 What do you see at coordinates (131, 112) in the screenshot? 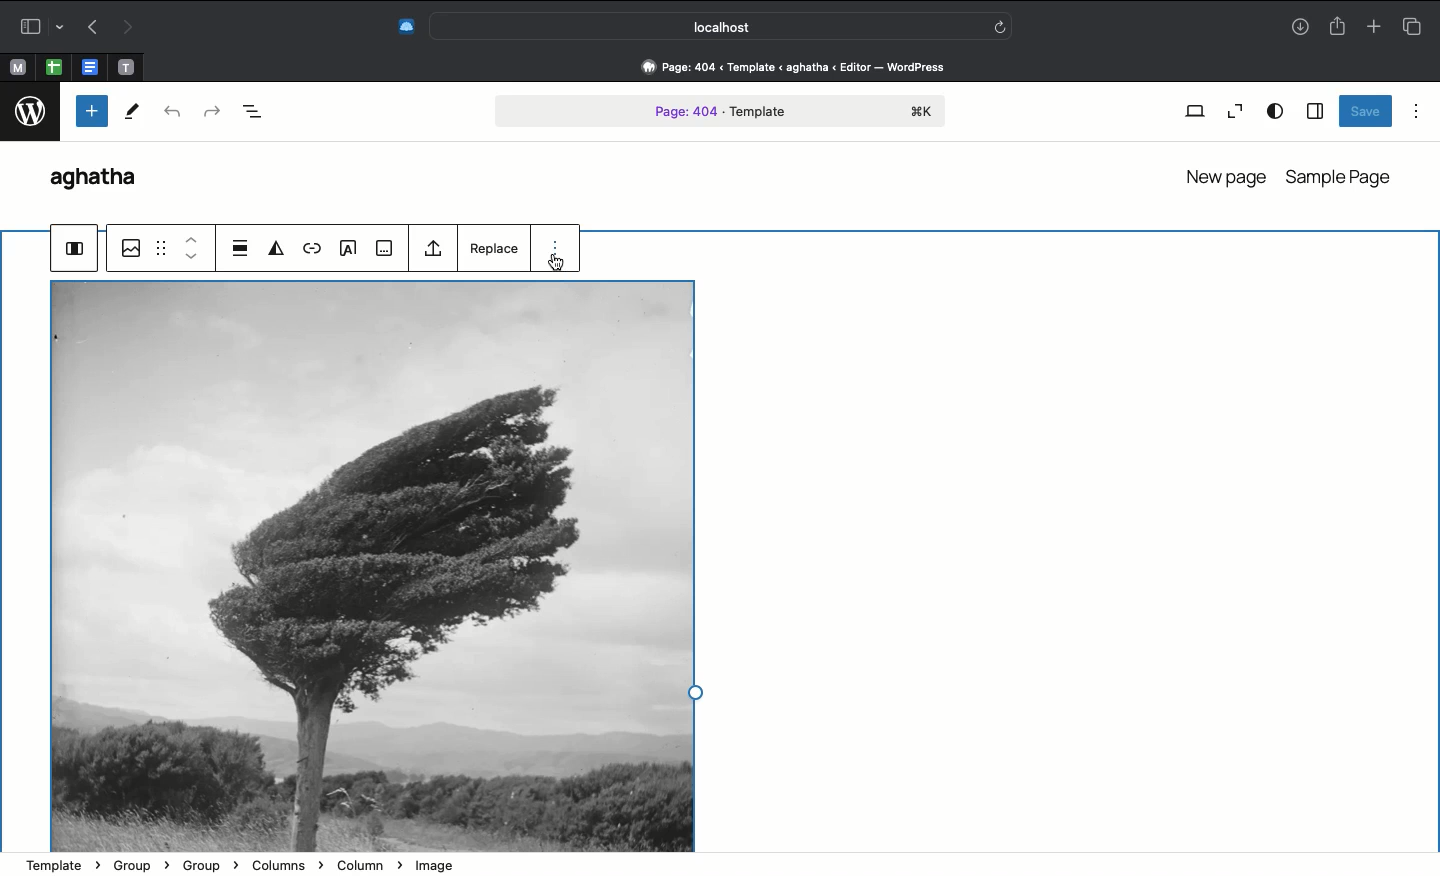
I see `Tools` at bounding box center [131, 112].